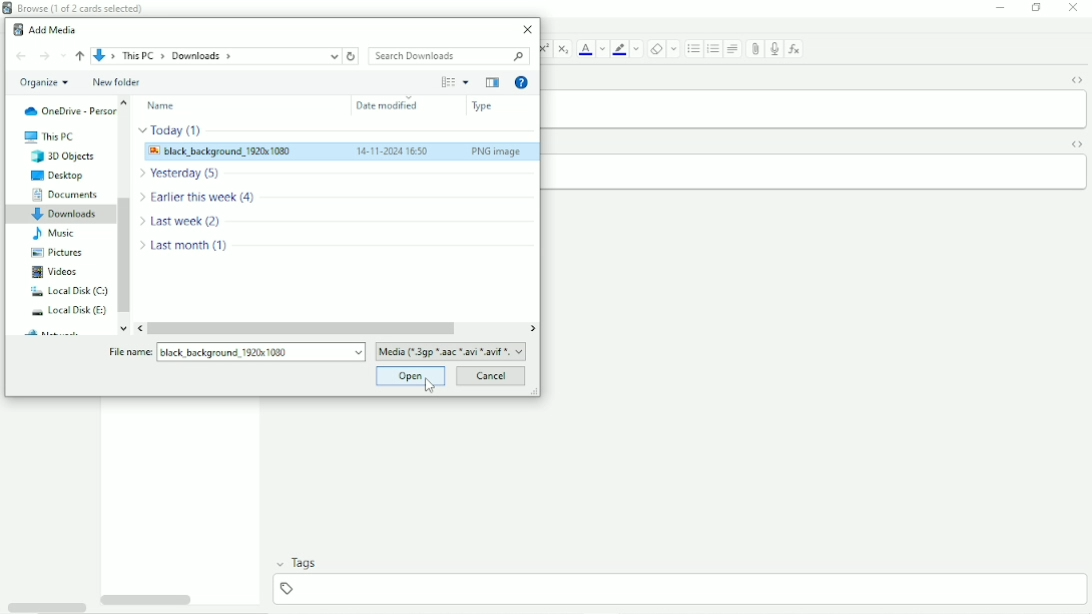 This screenshot has width=1092, height=614. What do you see at coordinates (401, 158) in the screenshot?
I see `Cursor` at bounding box center [401, 158].